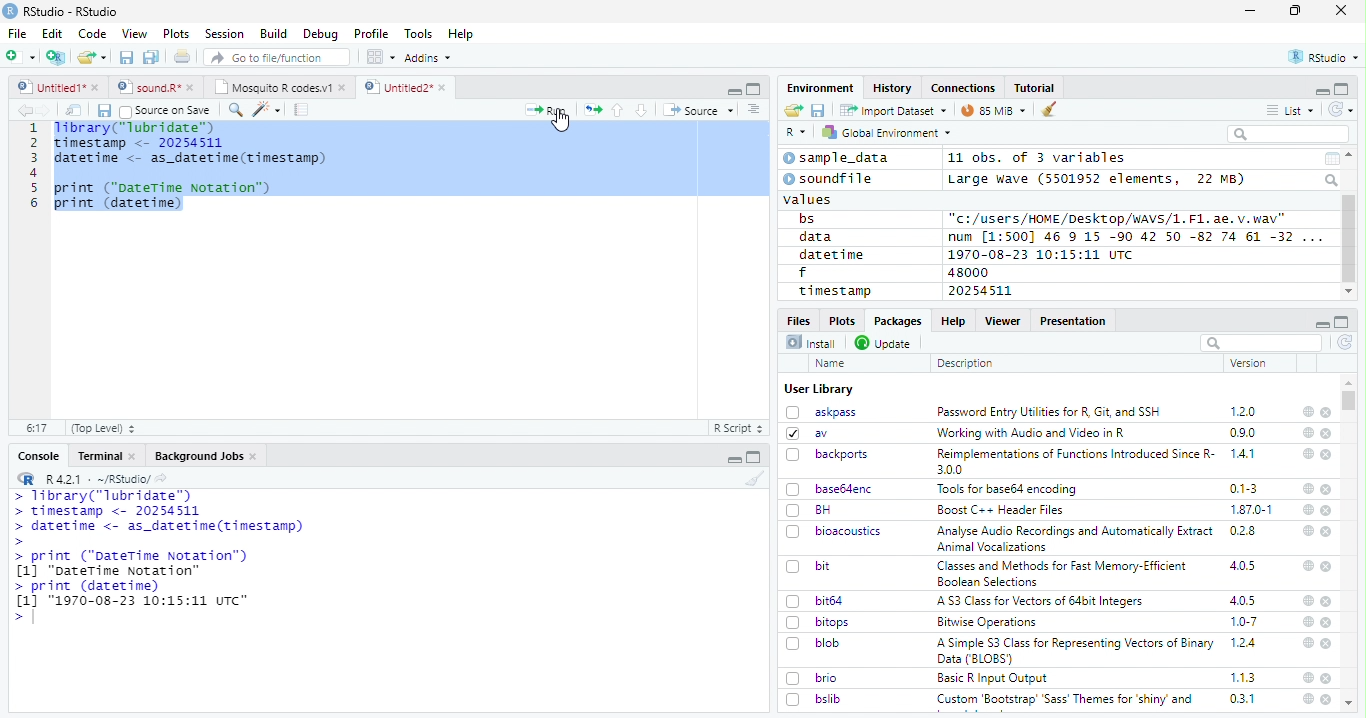 The width and height of the screenshot is (1366, 718). Describe the element at coordinates (1259, 342) in the screenshot. I see `search bar` at that location.